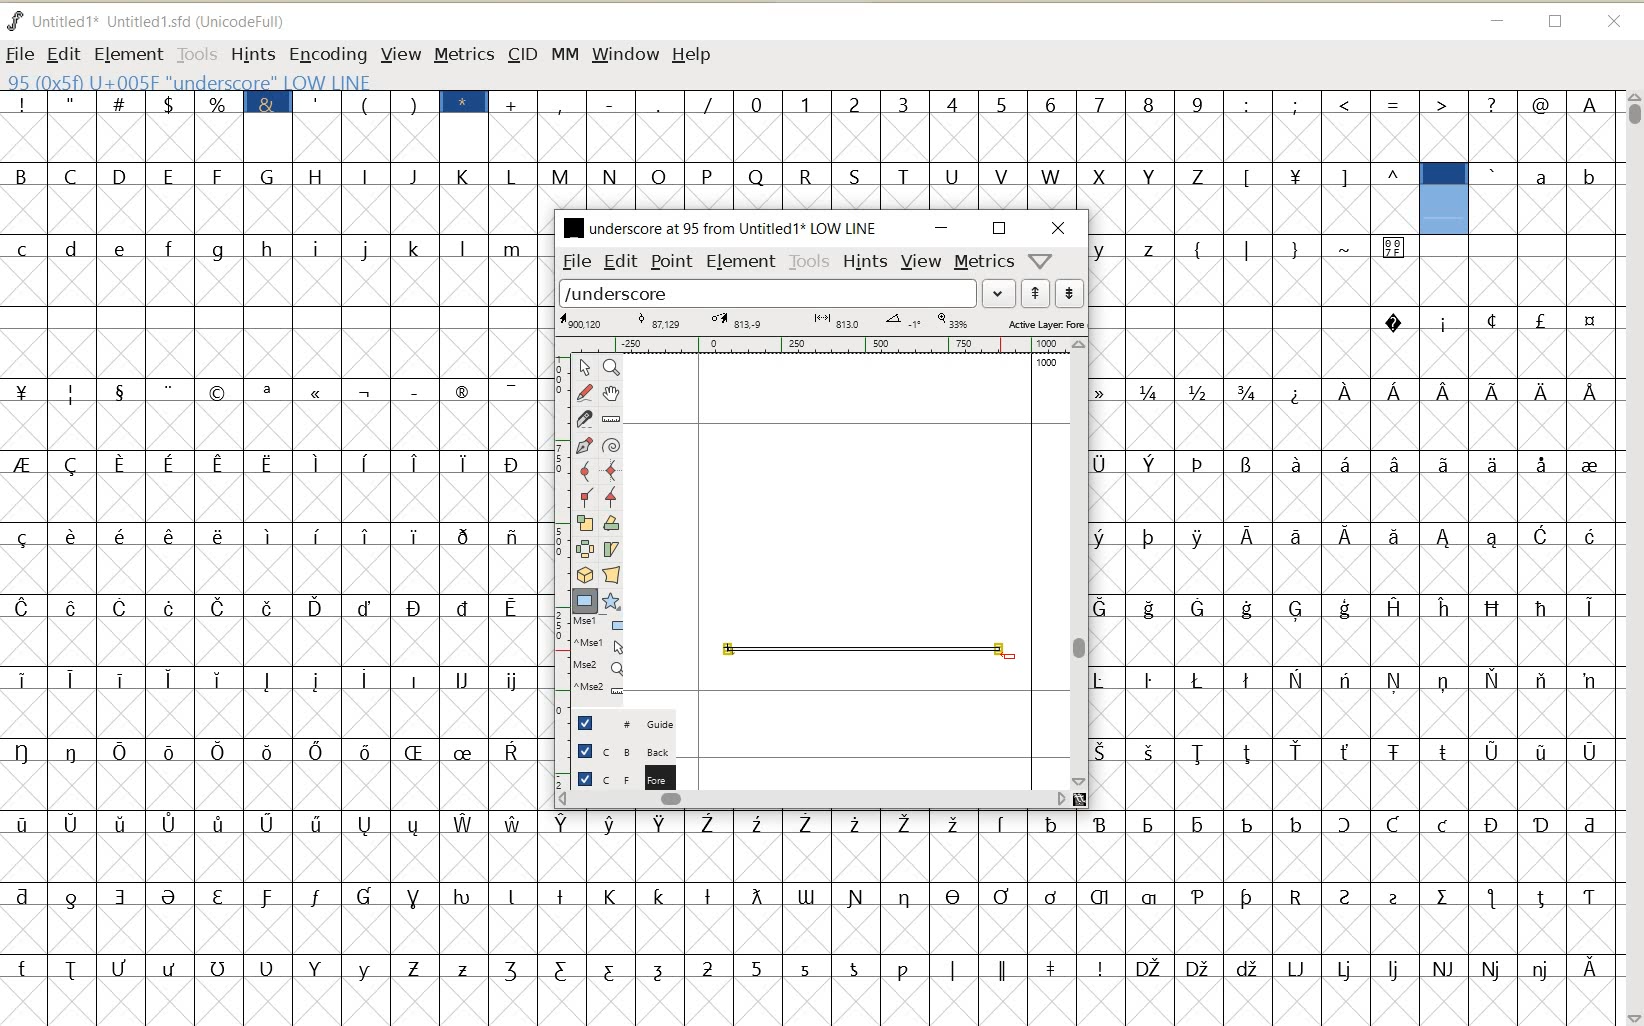 Image resolution: width=1644 pixels, height=1026 pixels. What do you see at coordinates (1496, 18) in the screenshot?
I see `MINIMIZE` at bounding box center [1496, 18].